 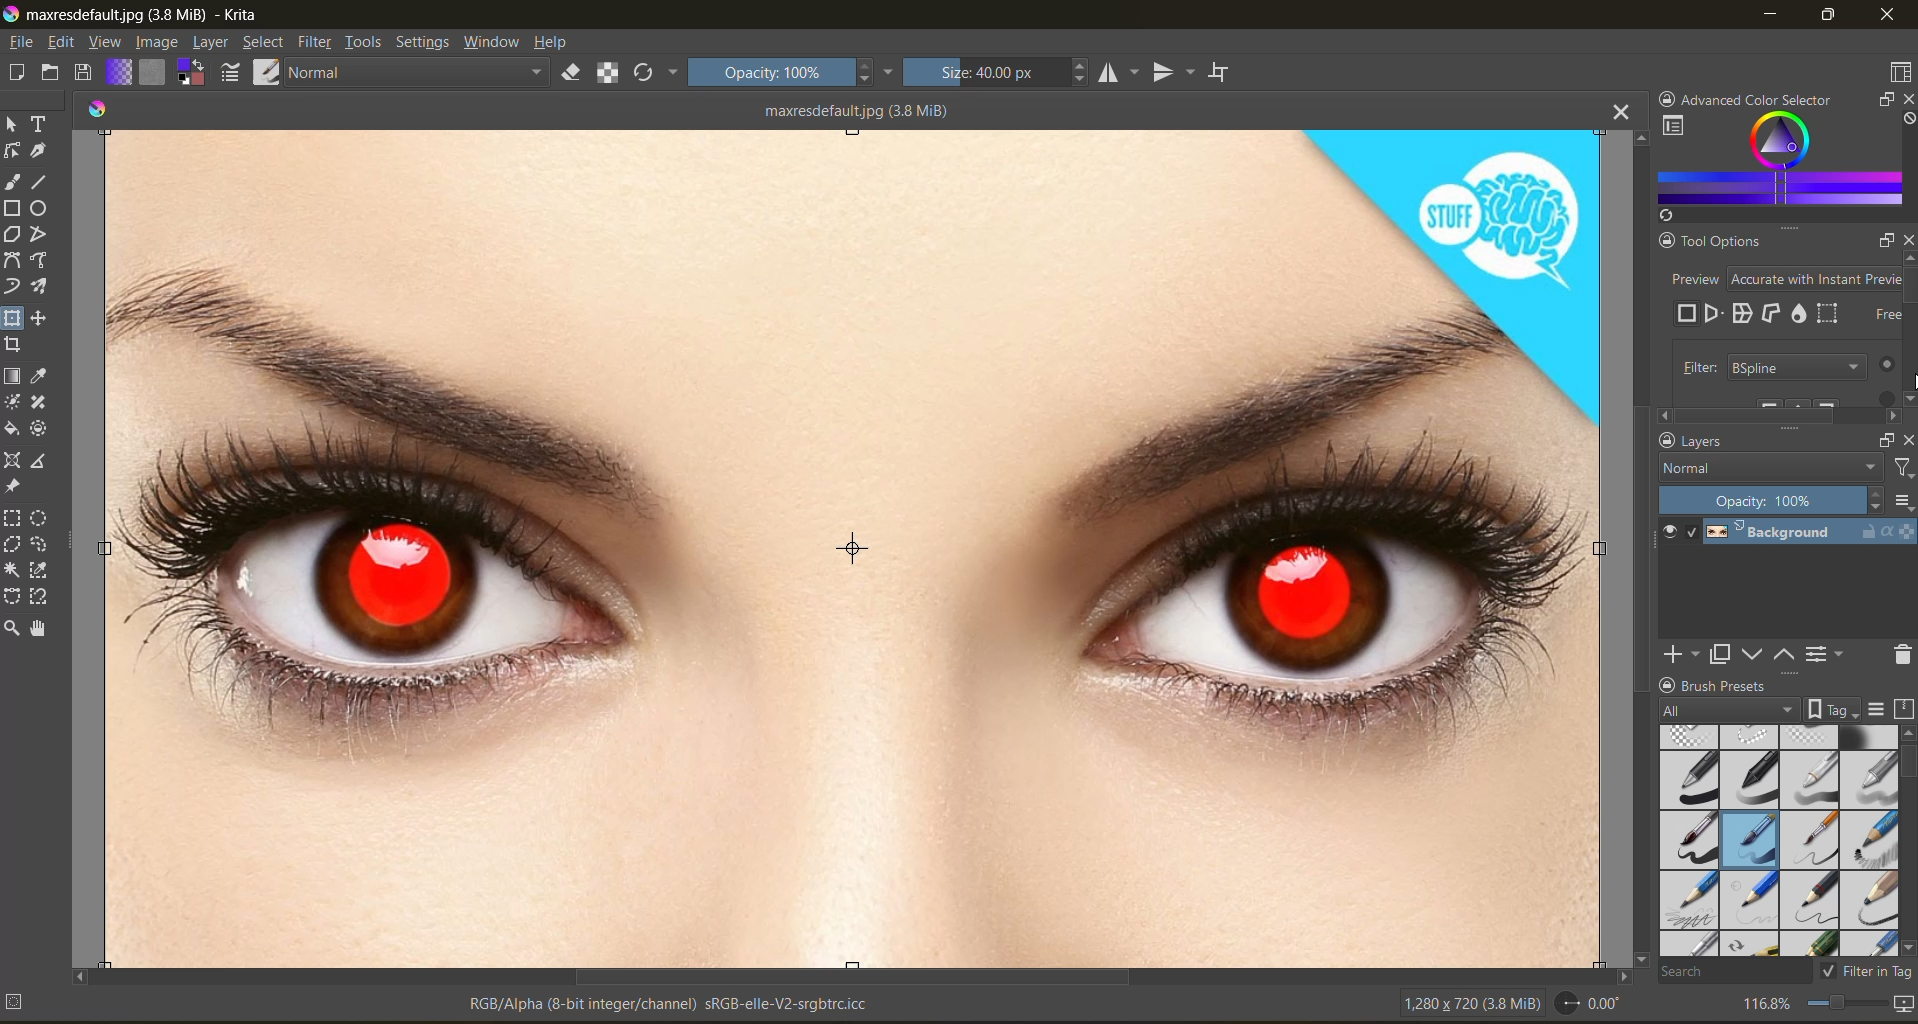 What do you see at coordinates (1813, 281) in the screenshot?
I see `accurate with instant preview` at bounding box center [1813, 281].